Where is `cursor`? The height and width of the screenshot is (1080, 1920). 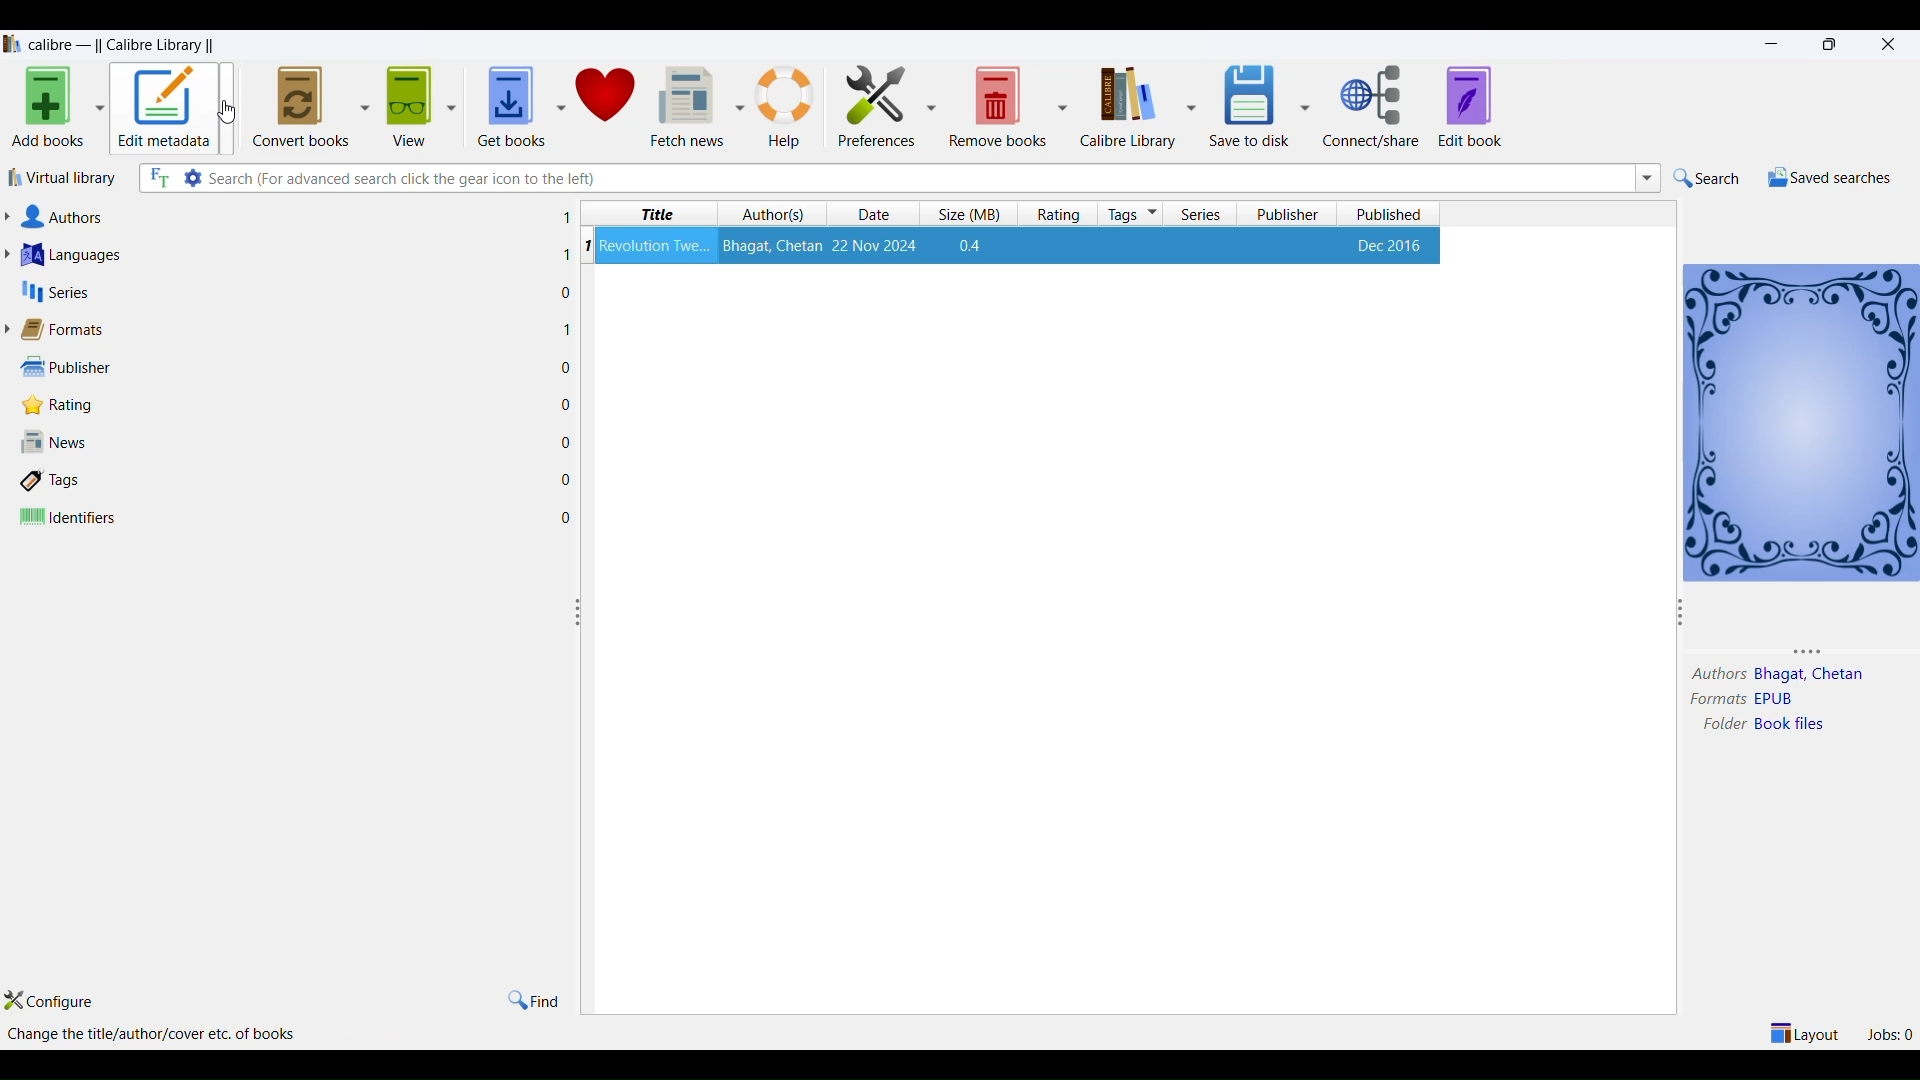 cursor is located at coordinates (229, 111).